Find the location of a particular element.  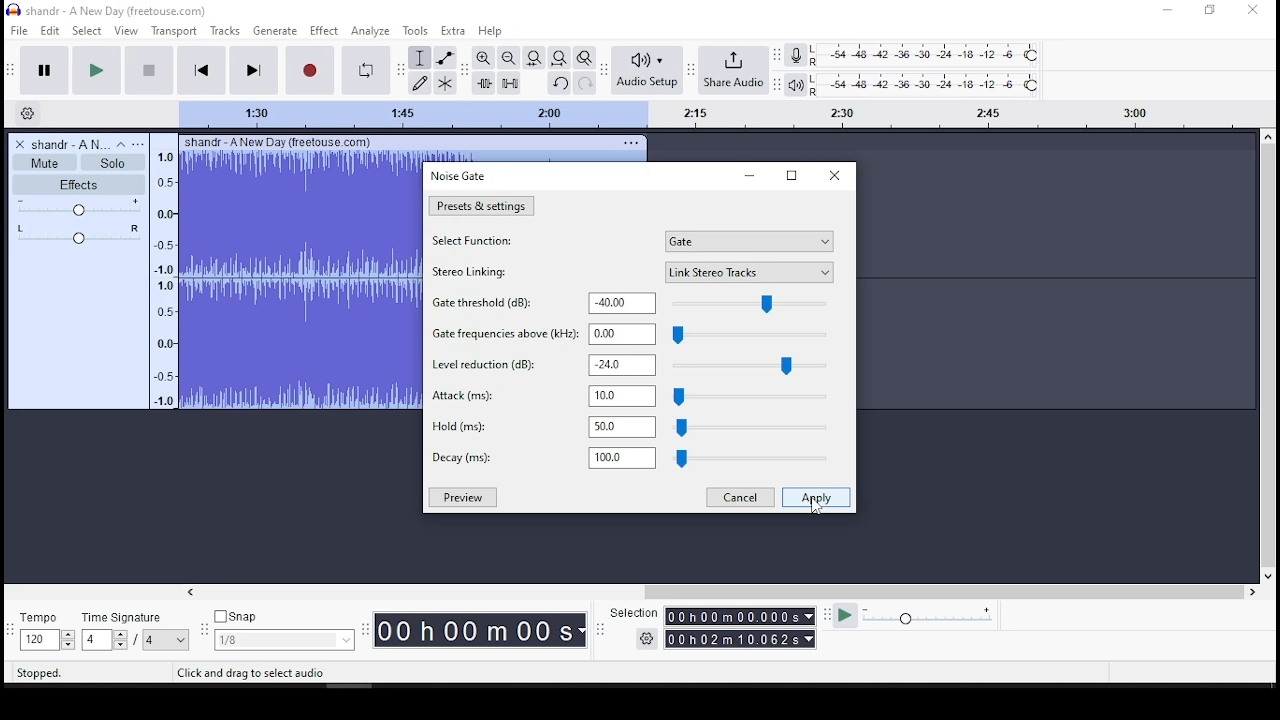

select function is located at coordinates (631, 242).